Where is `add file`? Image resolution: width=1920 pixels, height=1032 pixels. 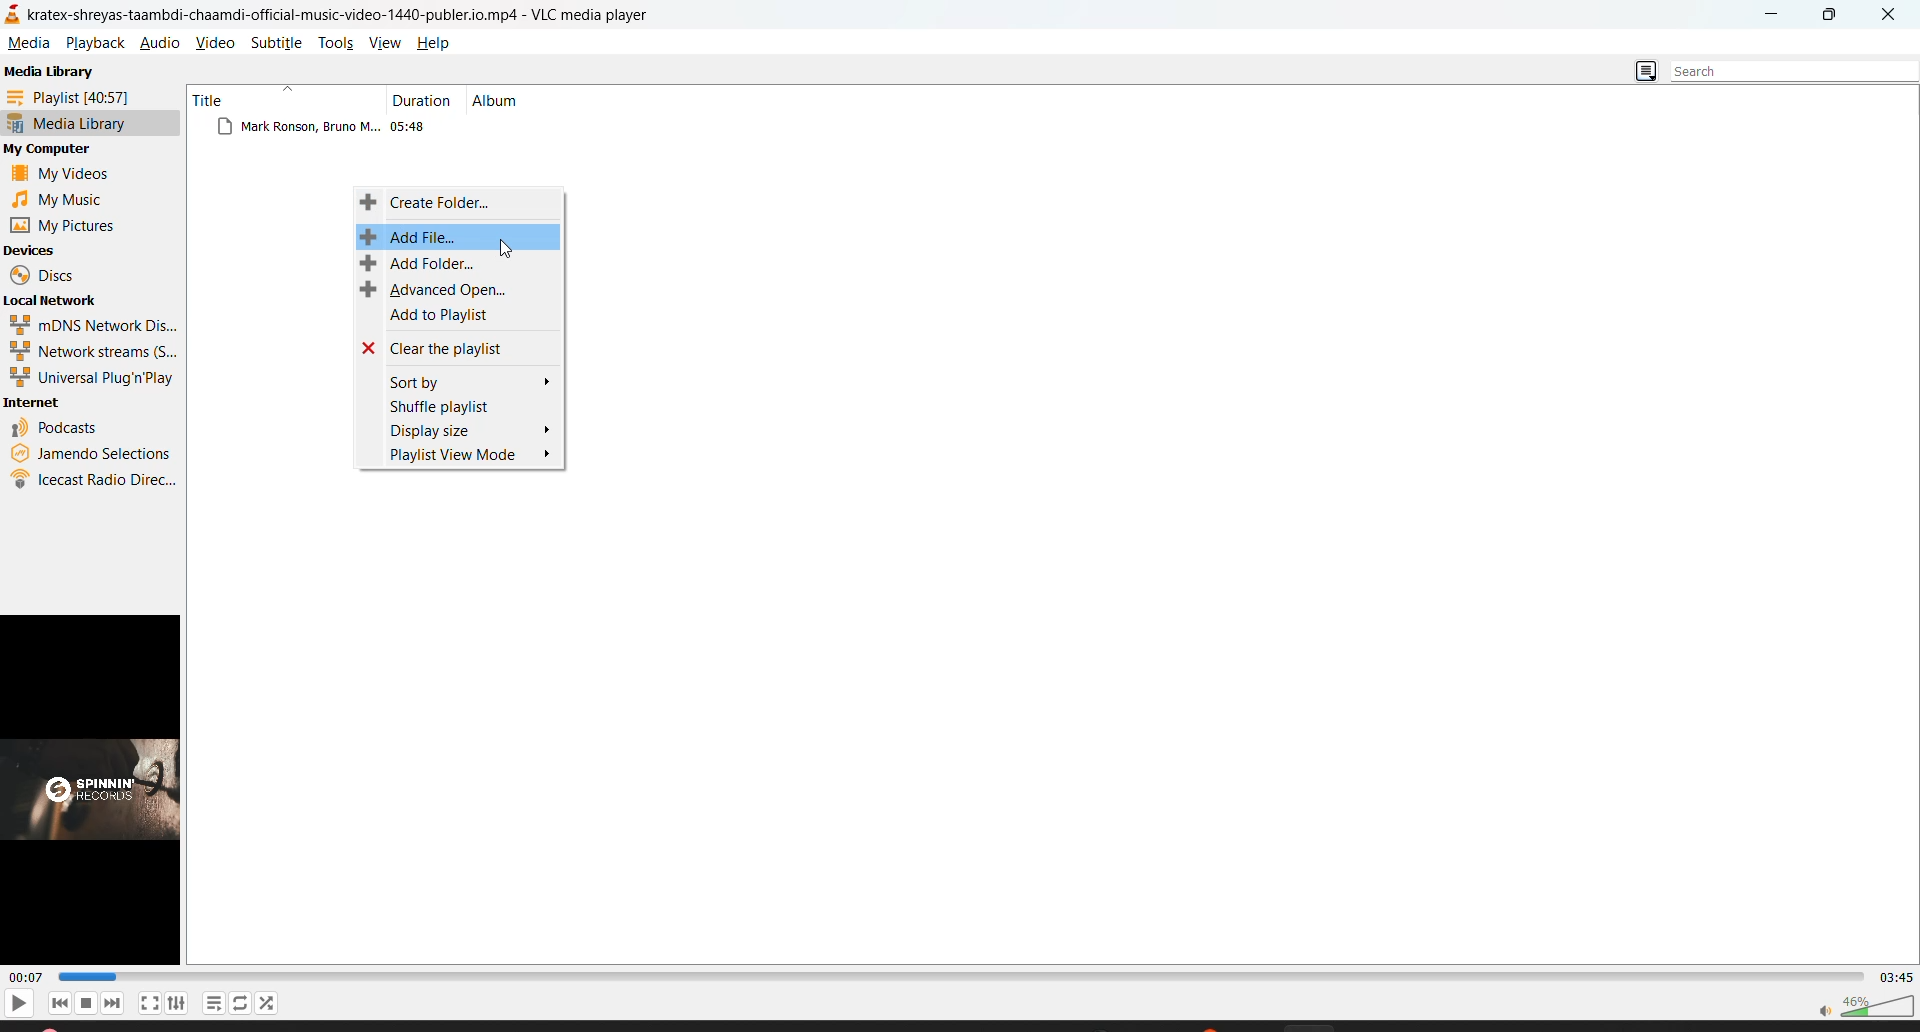 add file is located at coordinates (415, 237).